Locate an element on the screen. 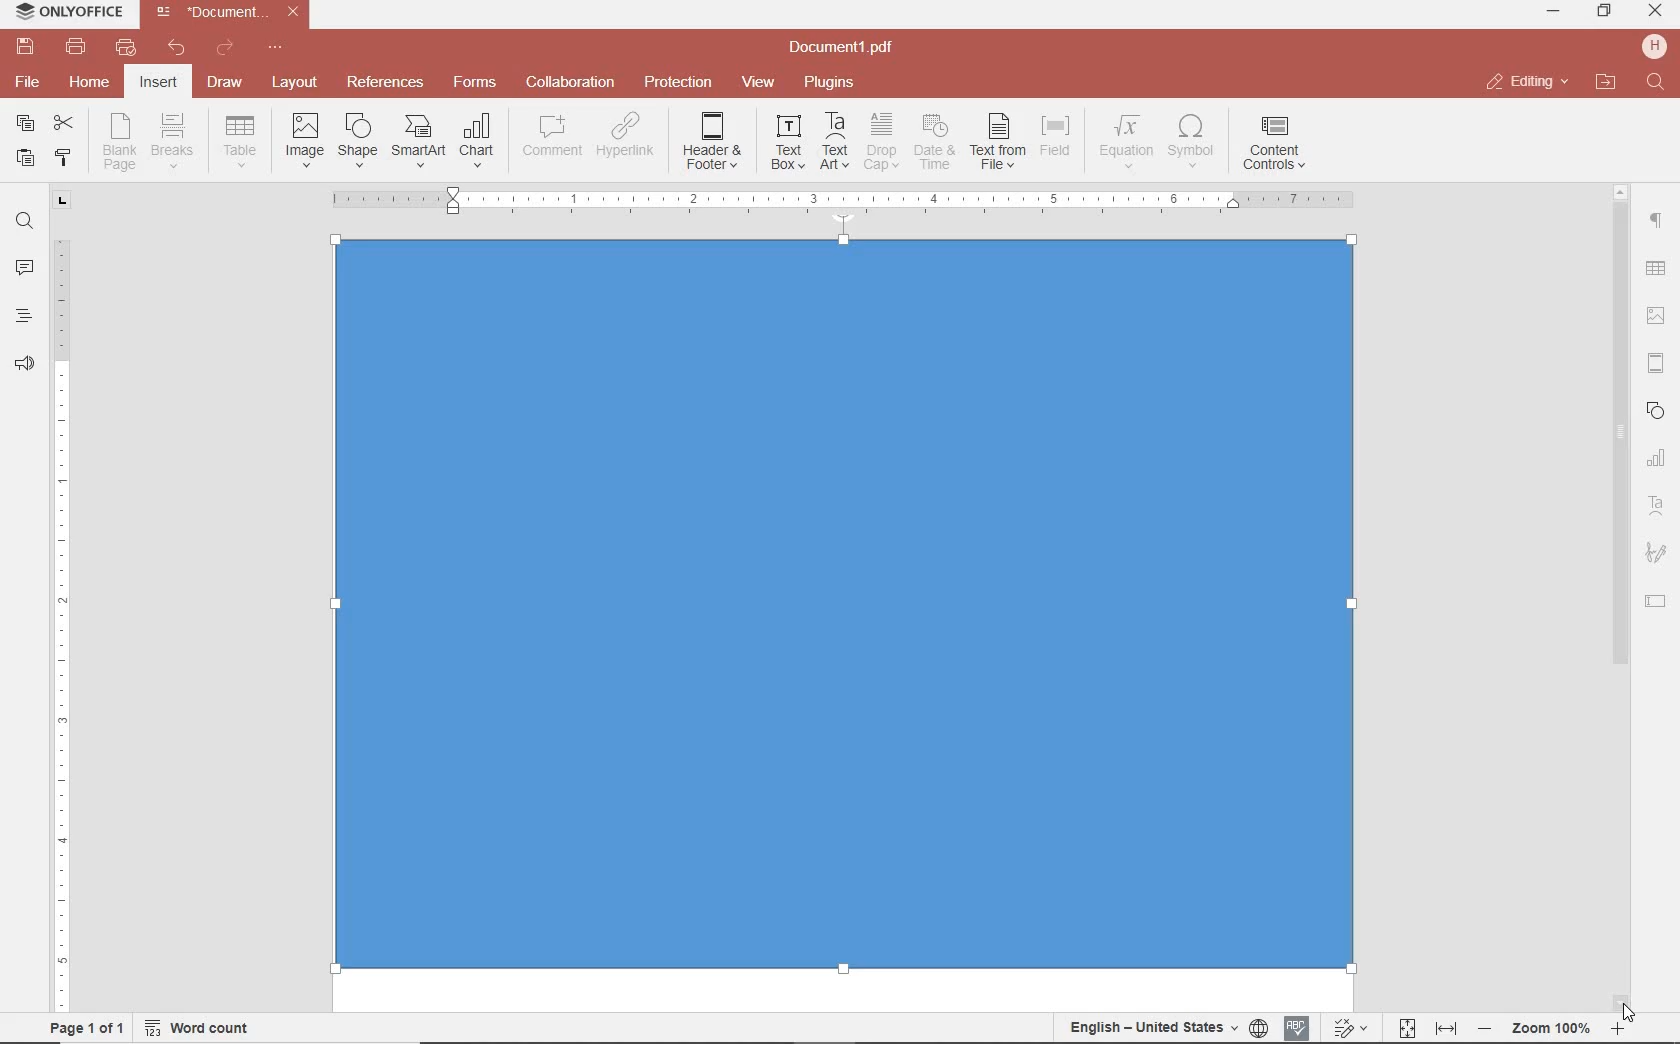 The width and height of the screenshot is (1680, 1044). zoom in and out is located at coordinates (1551, 1029).